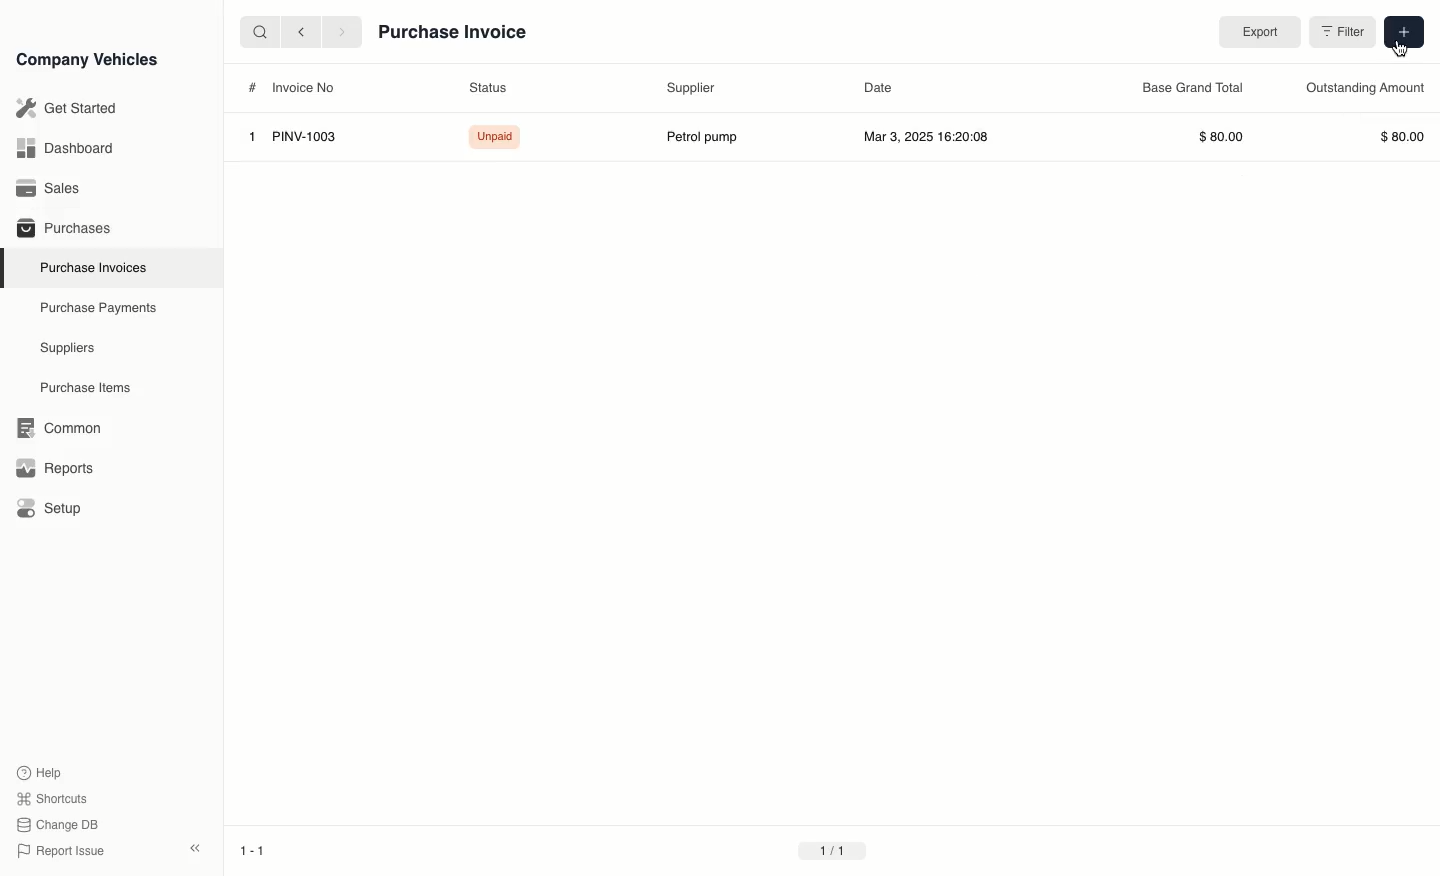  What do you see at coordinates (490, 138) in the screenshot?
I see `Unpaid` at bounding box center [490, 138].